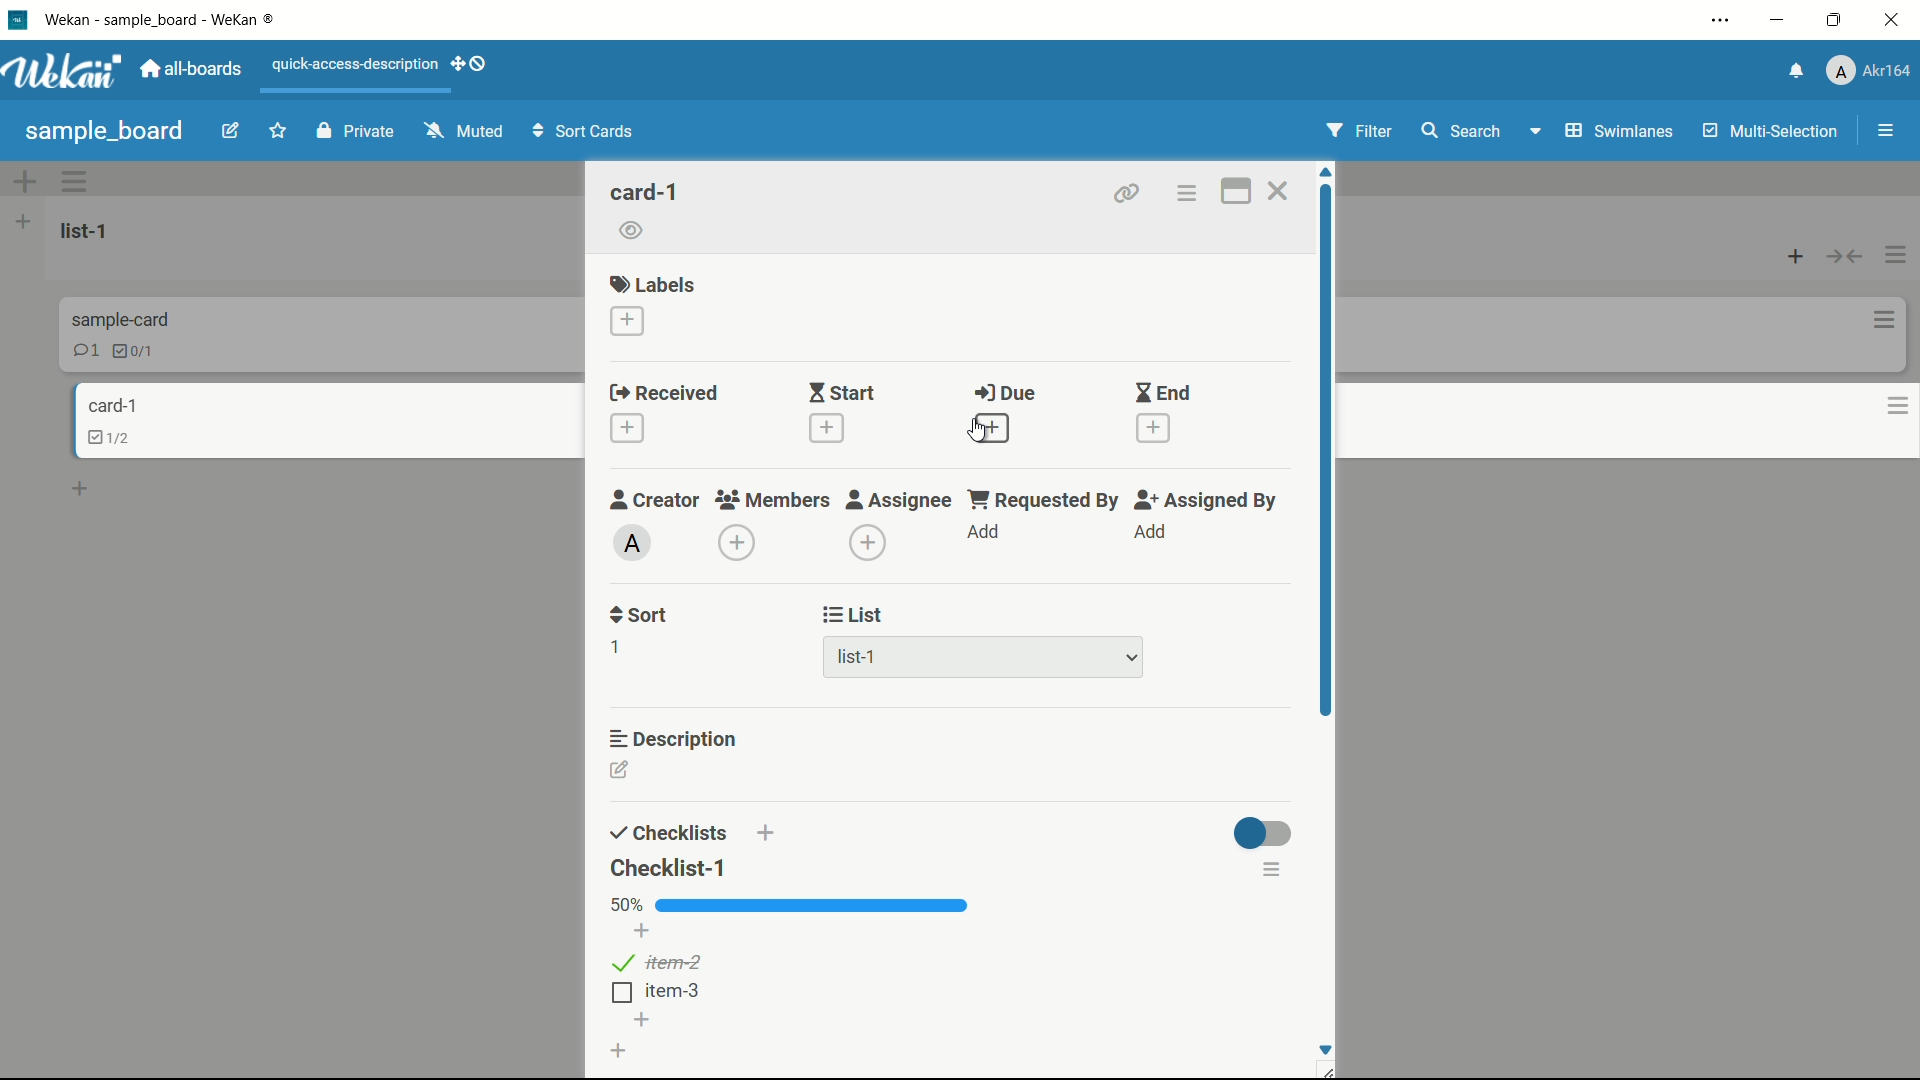 The height and width of the screenshot is (1080, 1920). I want to click on filter, so click(1363, 130).